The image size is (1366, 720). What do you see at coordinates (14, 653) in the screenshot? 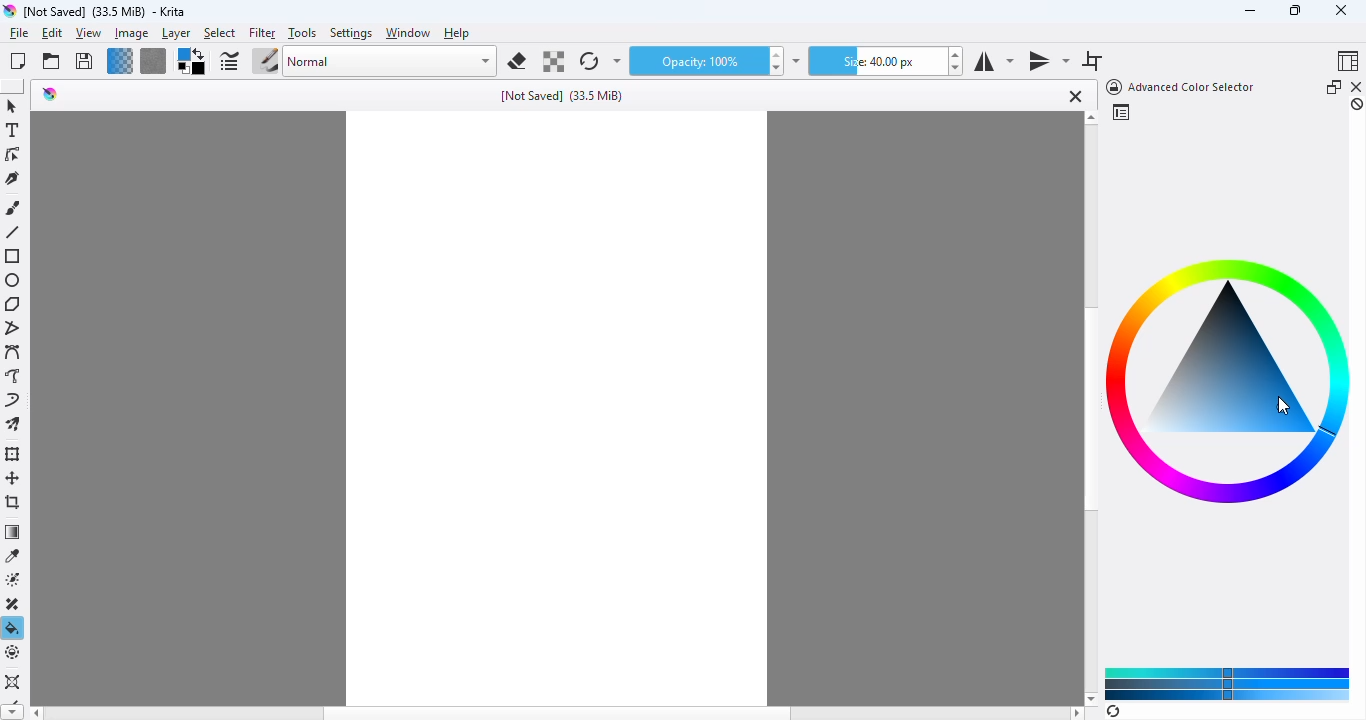
I see `enclose and fill tool` at bounding box center [14, 653].